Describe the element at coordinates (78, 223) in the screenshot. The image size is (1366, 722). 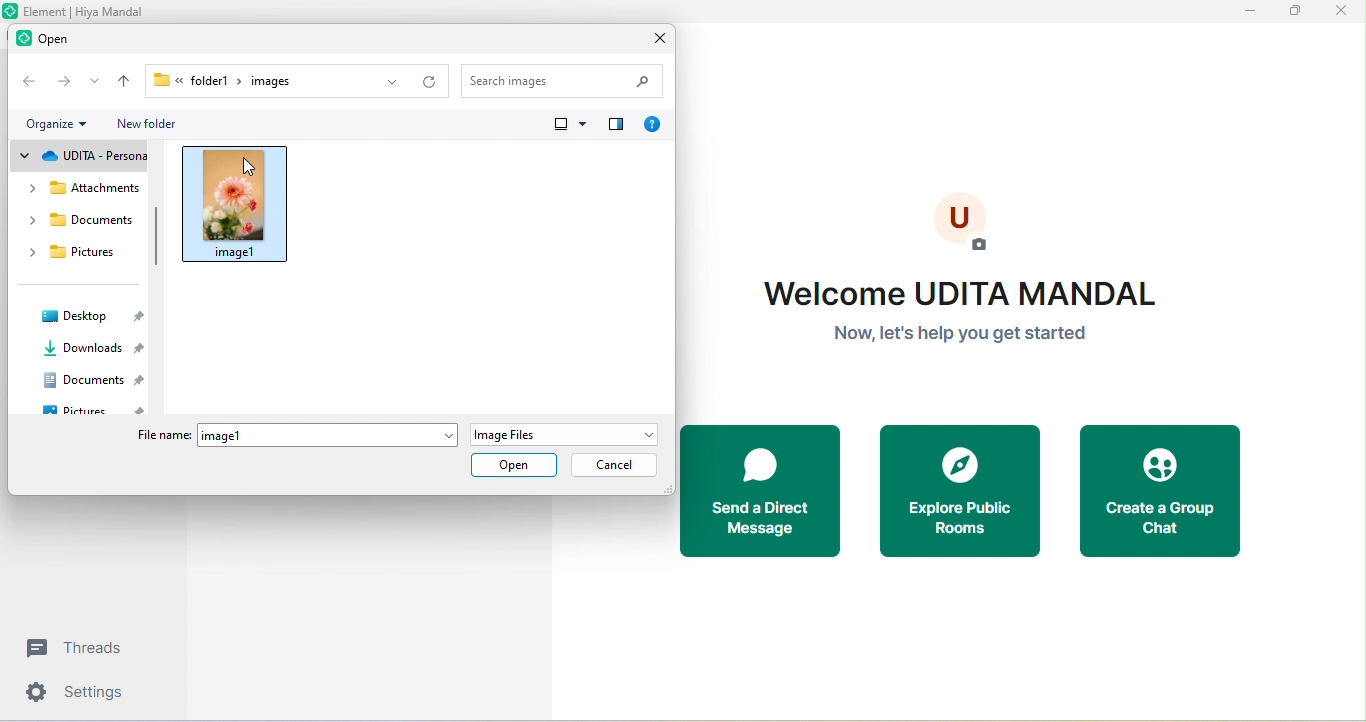
I see `documents` at that location.